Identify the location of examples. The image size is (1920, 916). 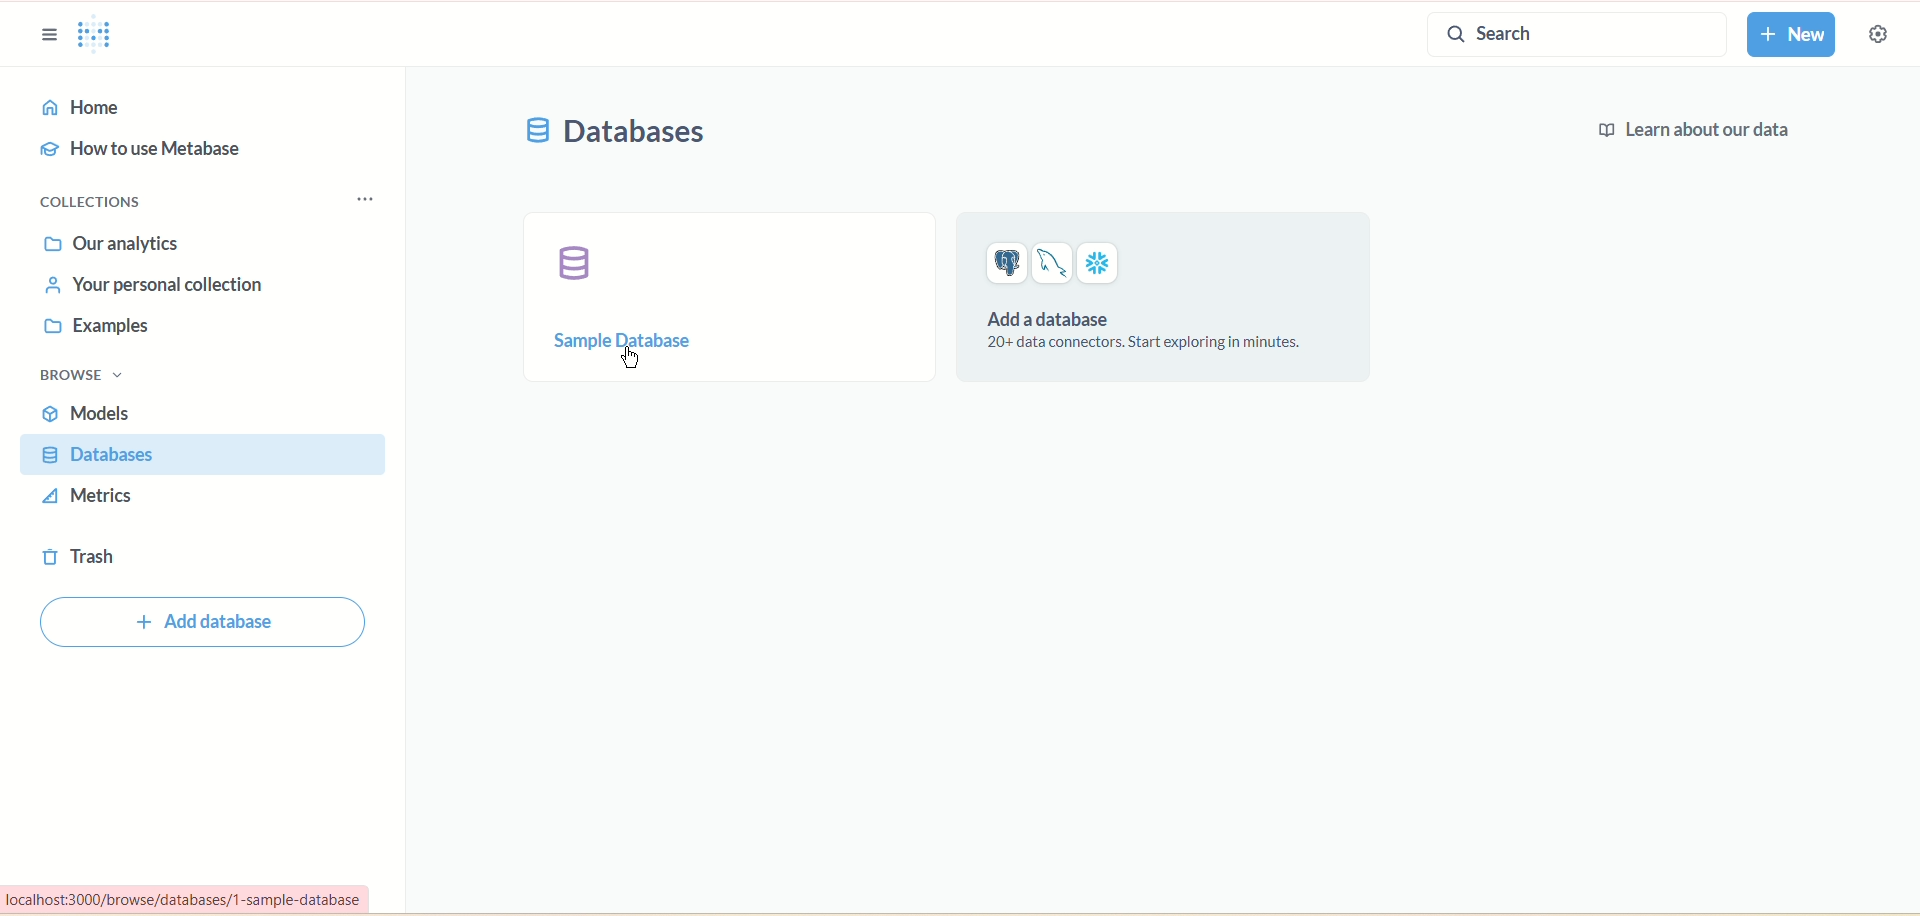
(89, 328).